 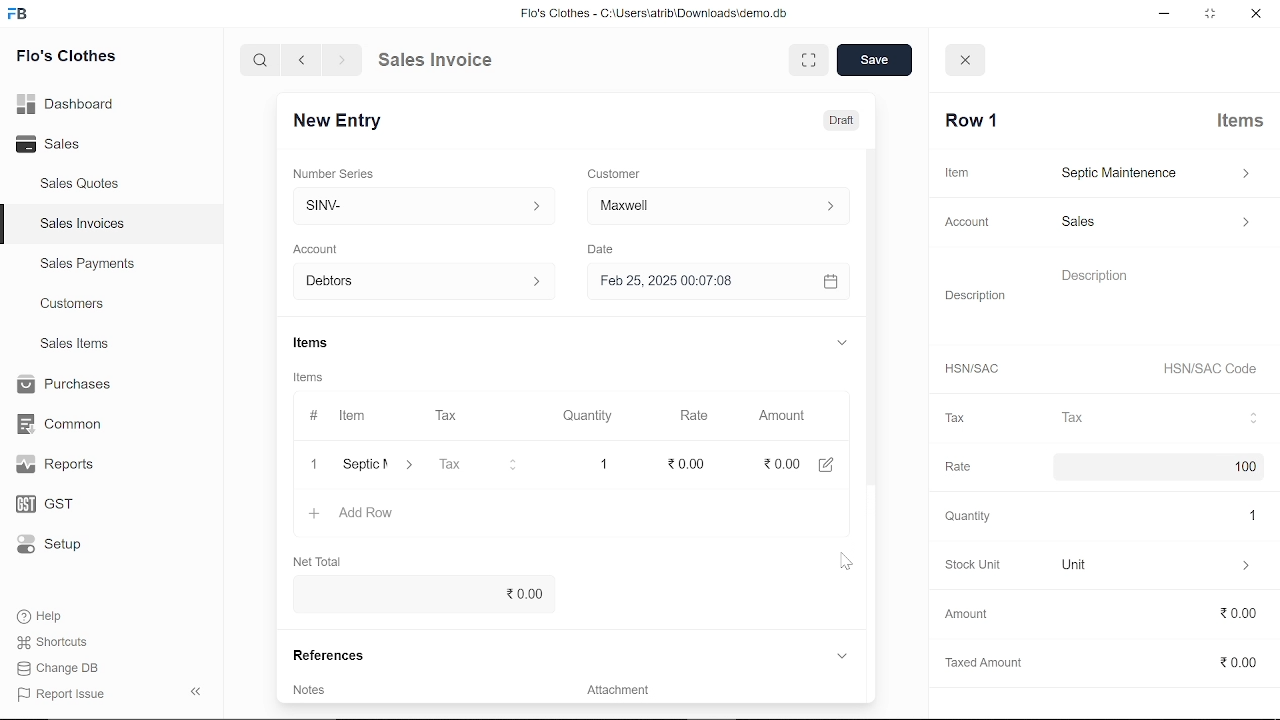 I want to click on ‘Number Series, so click(x=338, y=173).